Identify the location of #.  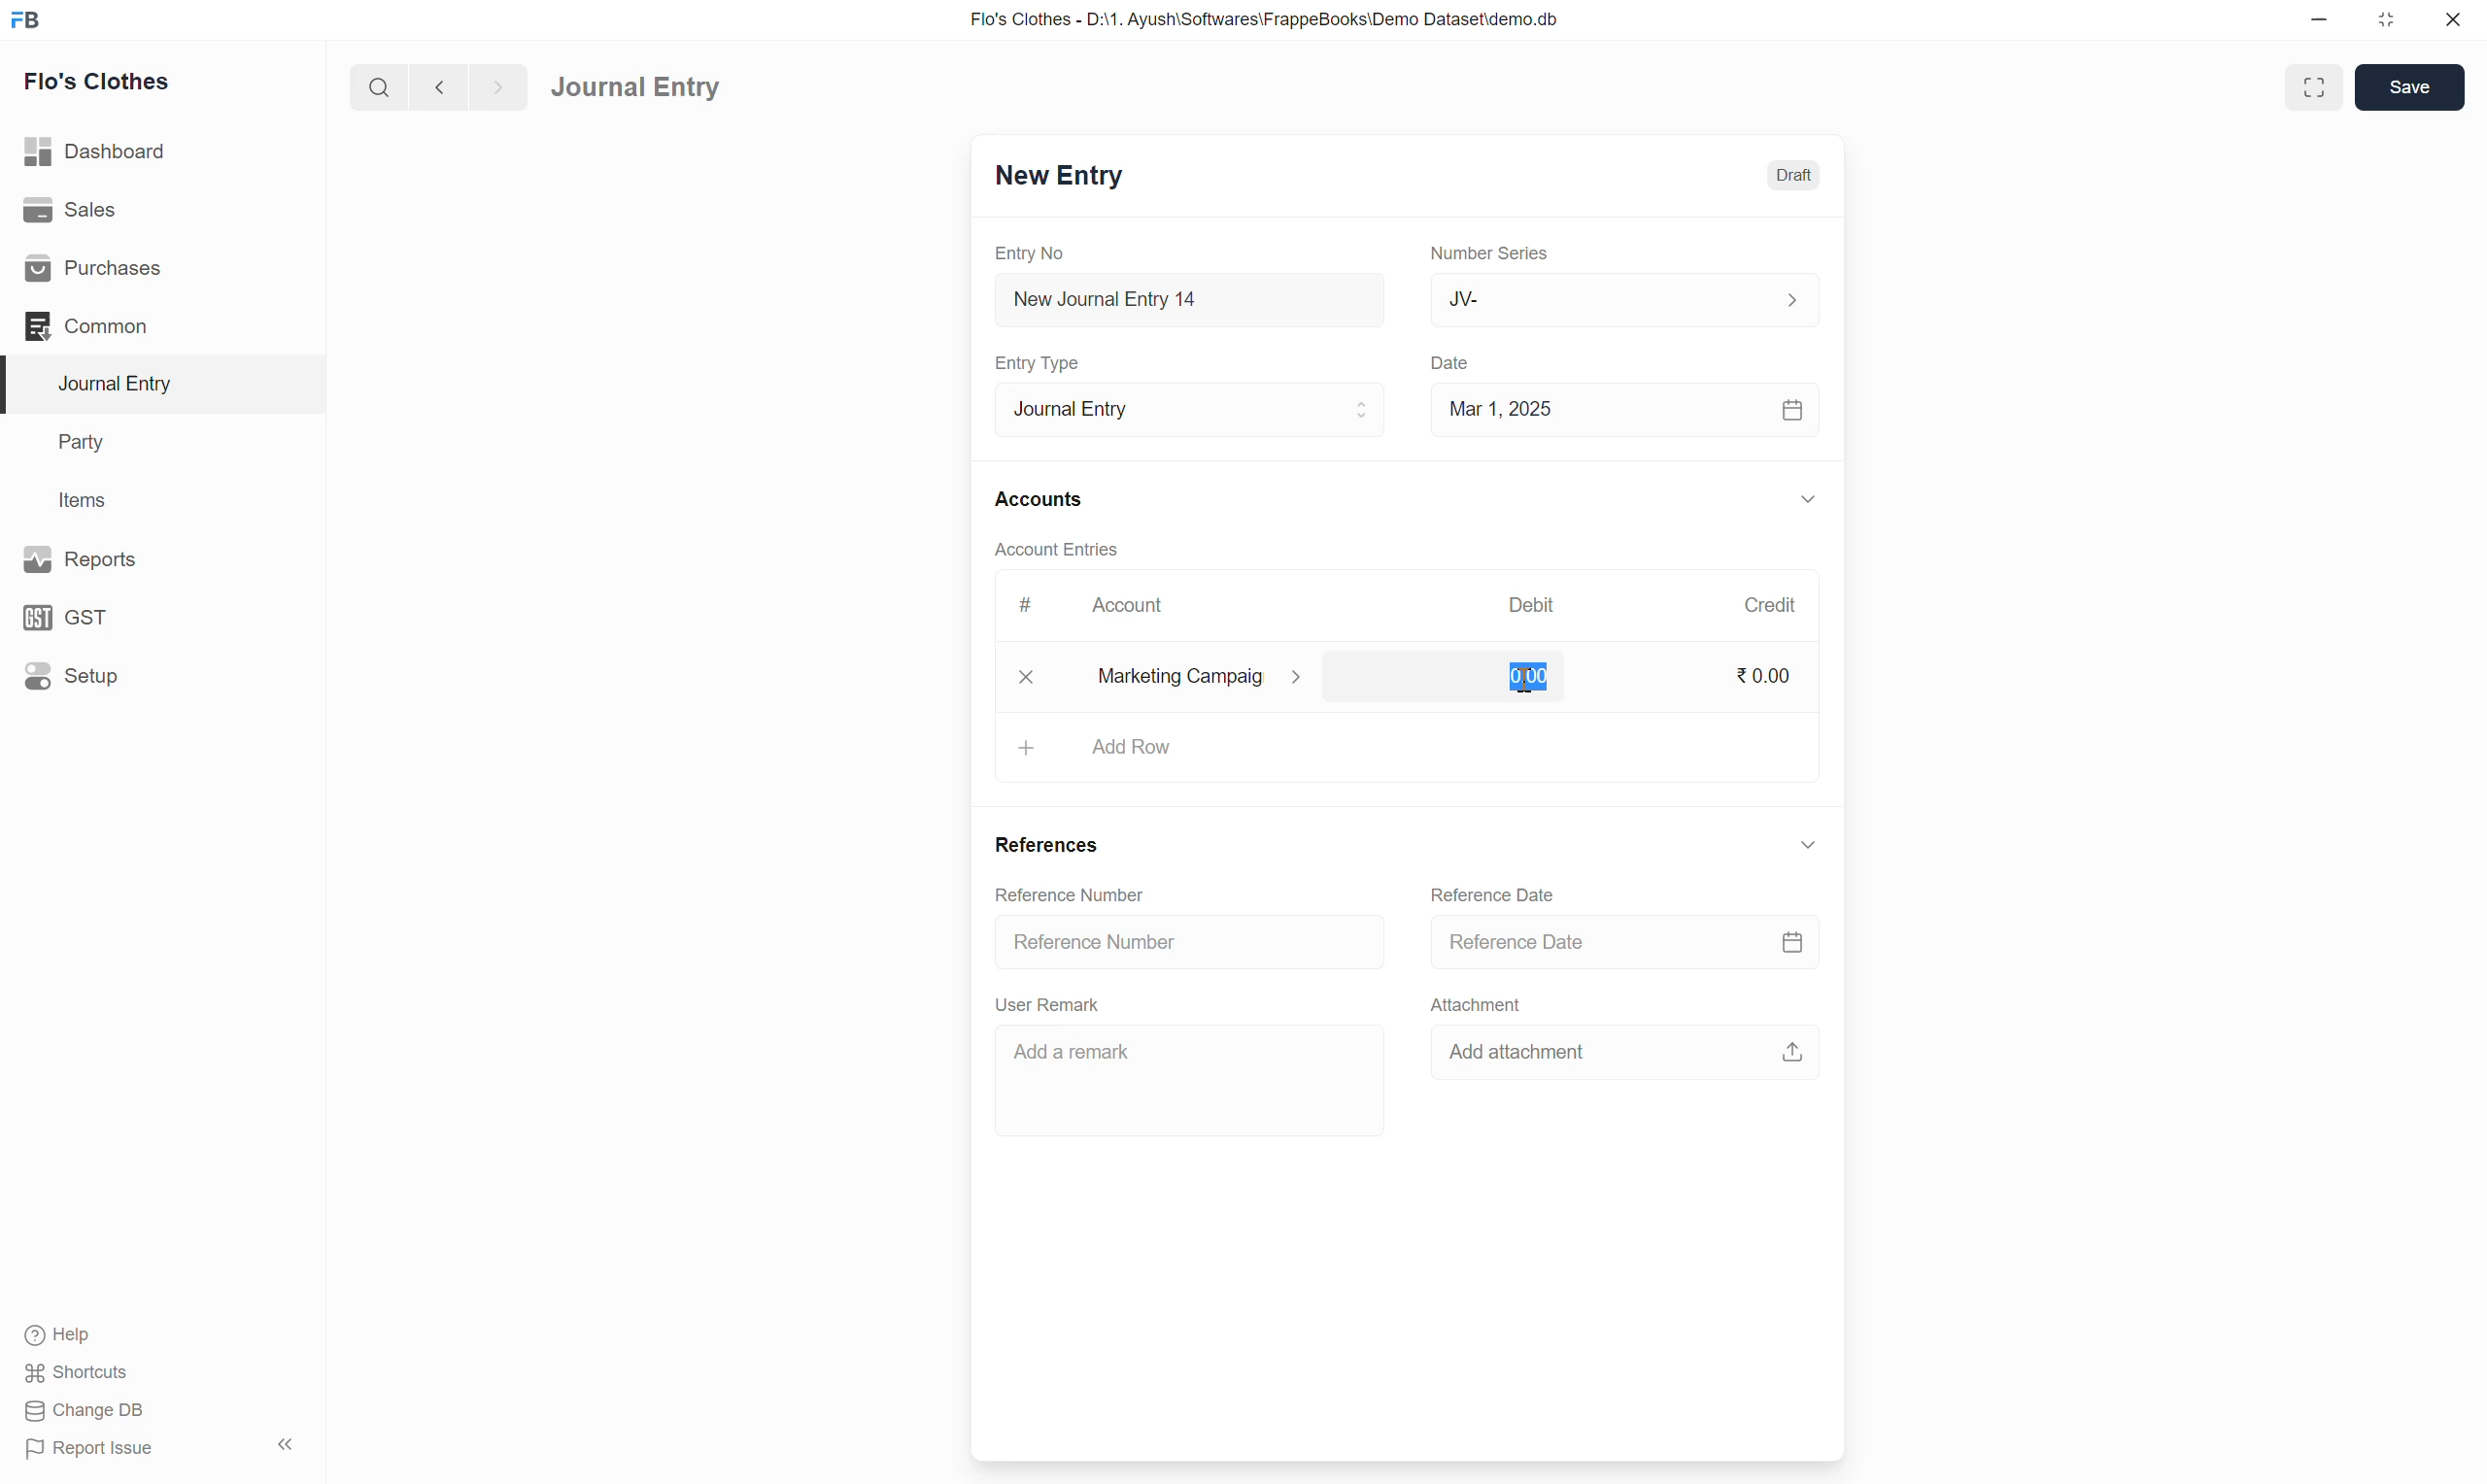
(1026, 605).